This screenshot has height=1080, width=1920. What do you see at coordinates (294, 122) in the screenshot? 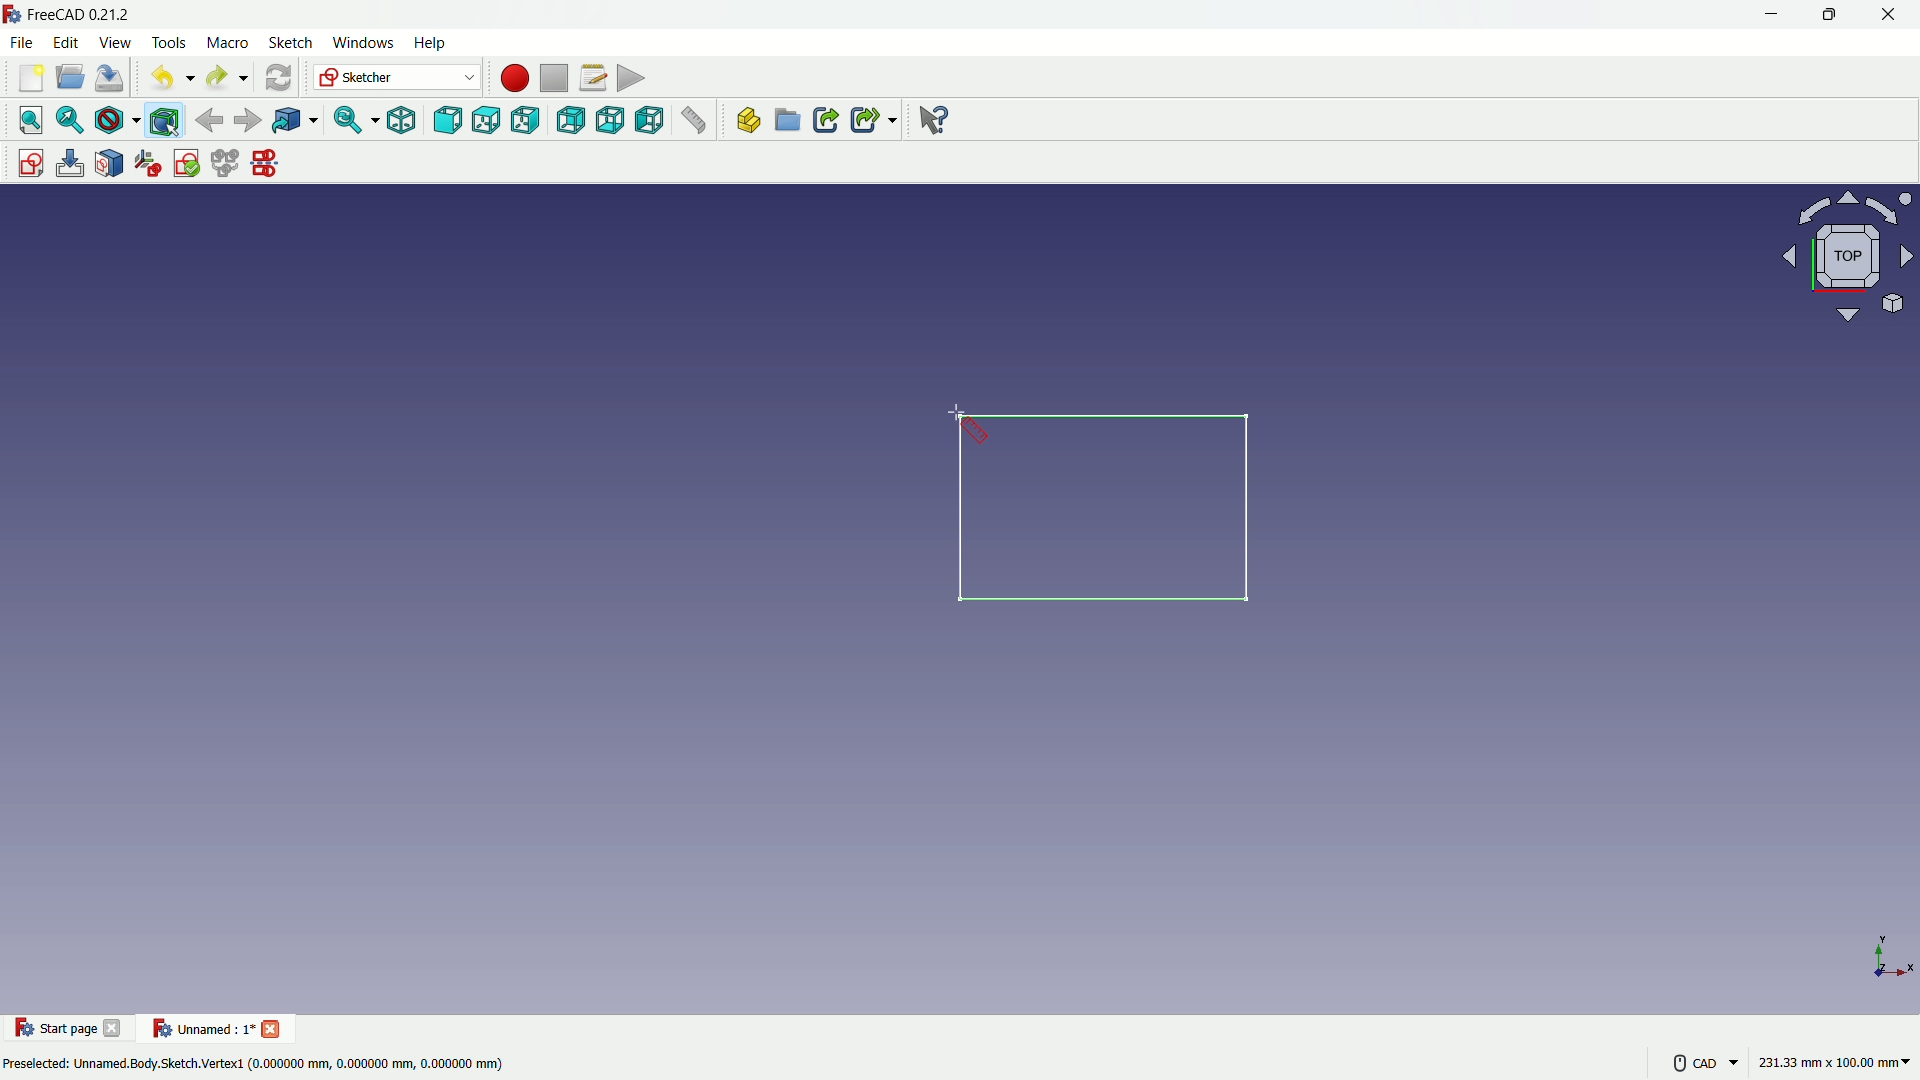
I see `go to linked object` at bounding box center [294, 122].